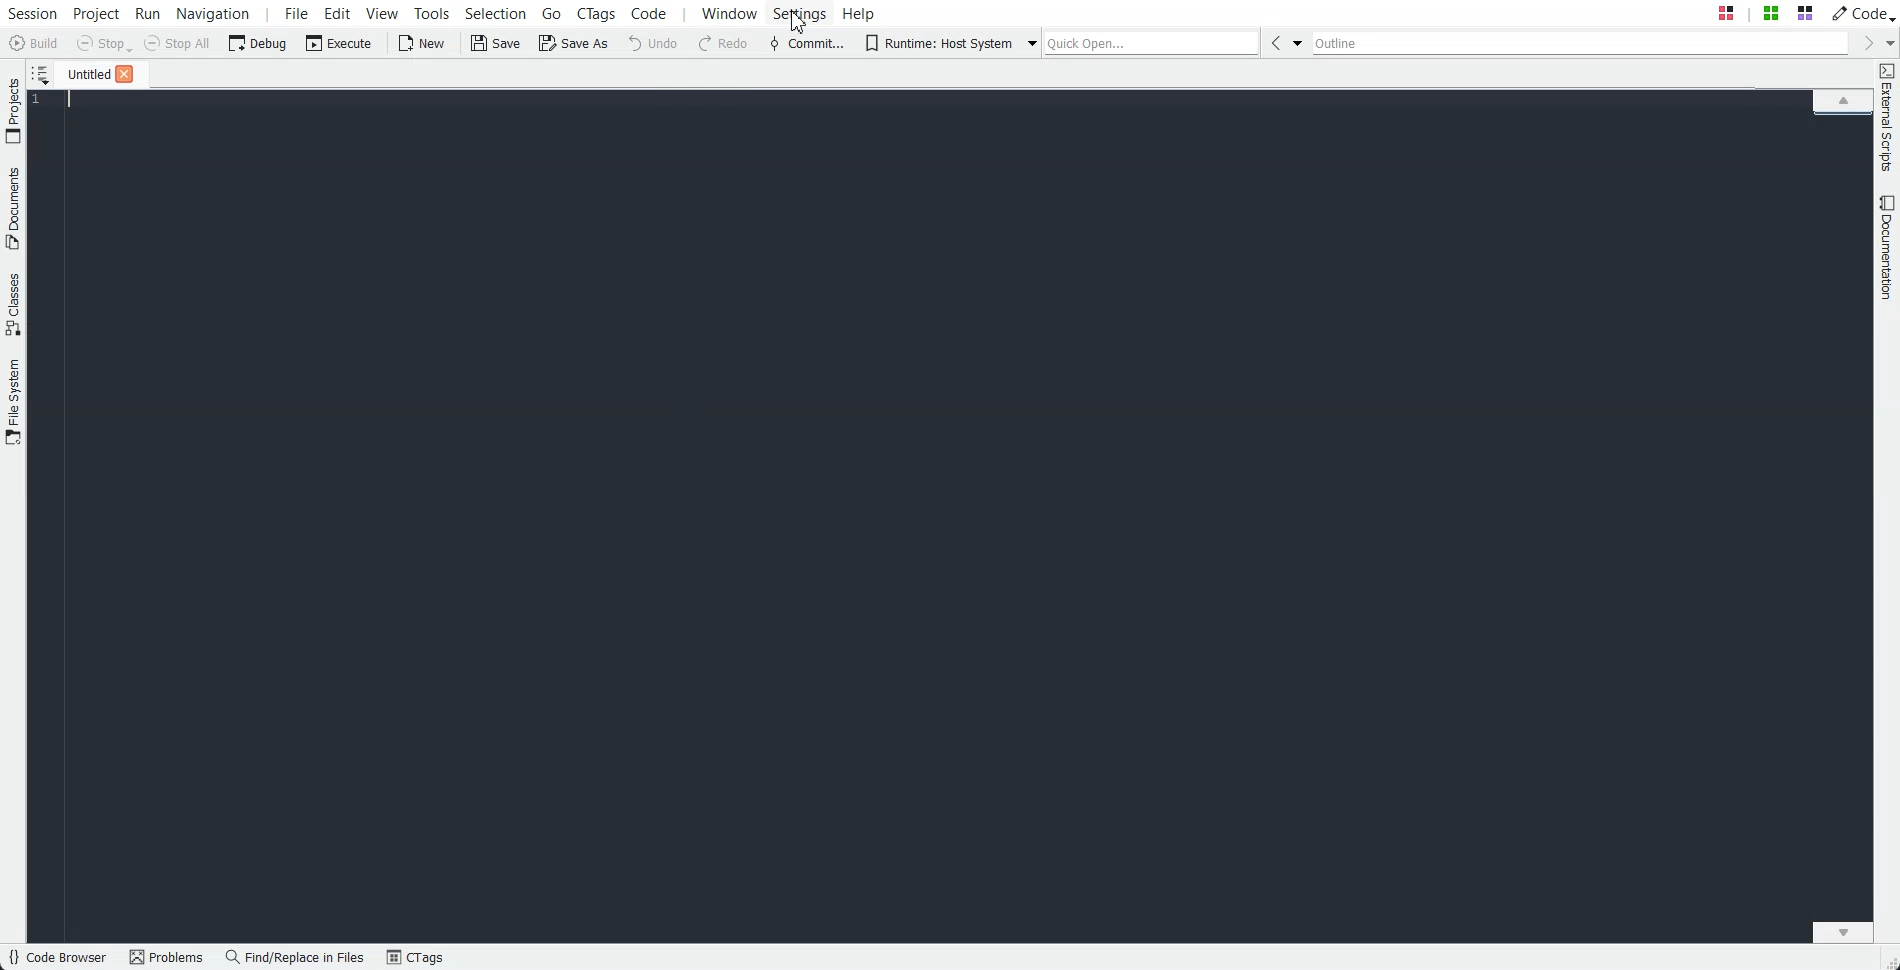  I want to click on New, so click(420, 43).